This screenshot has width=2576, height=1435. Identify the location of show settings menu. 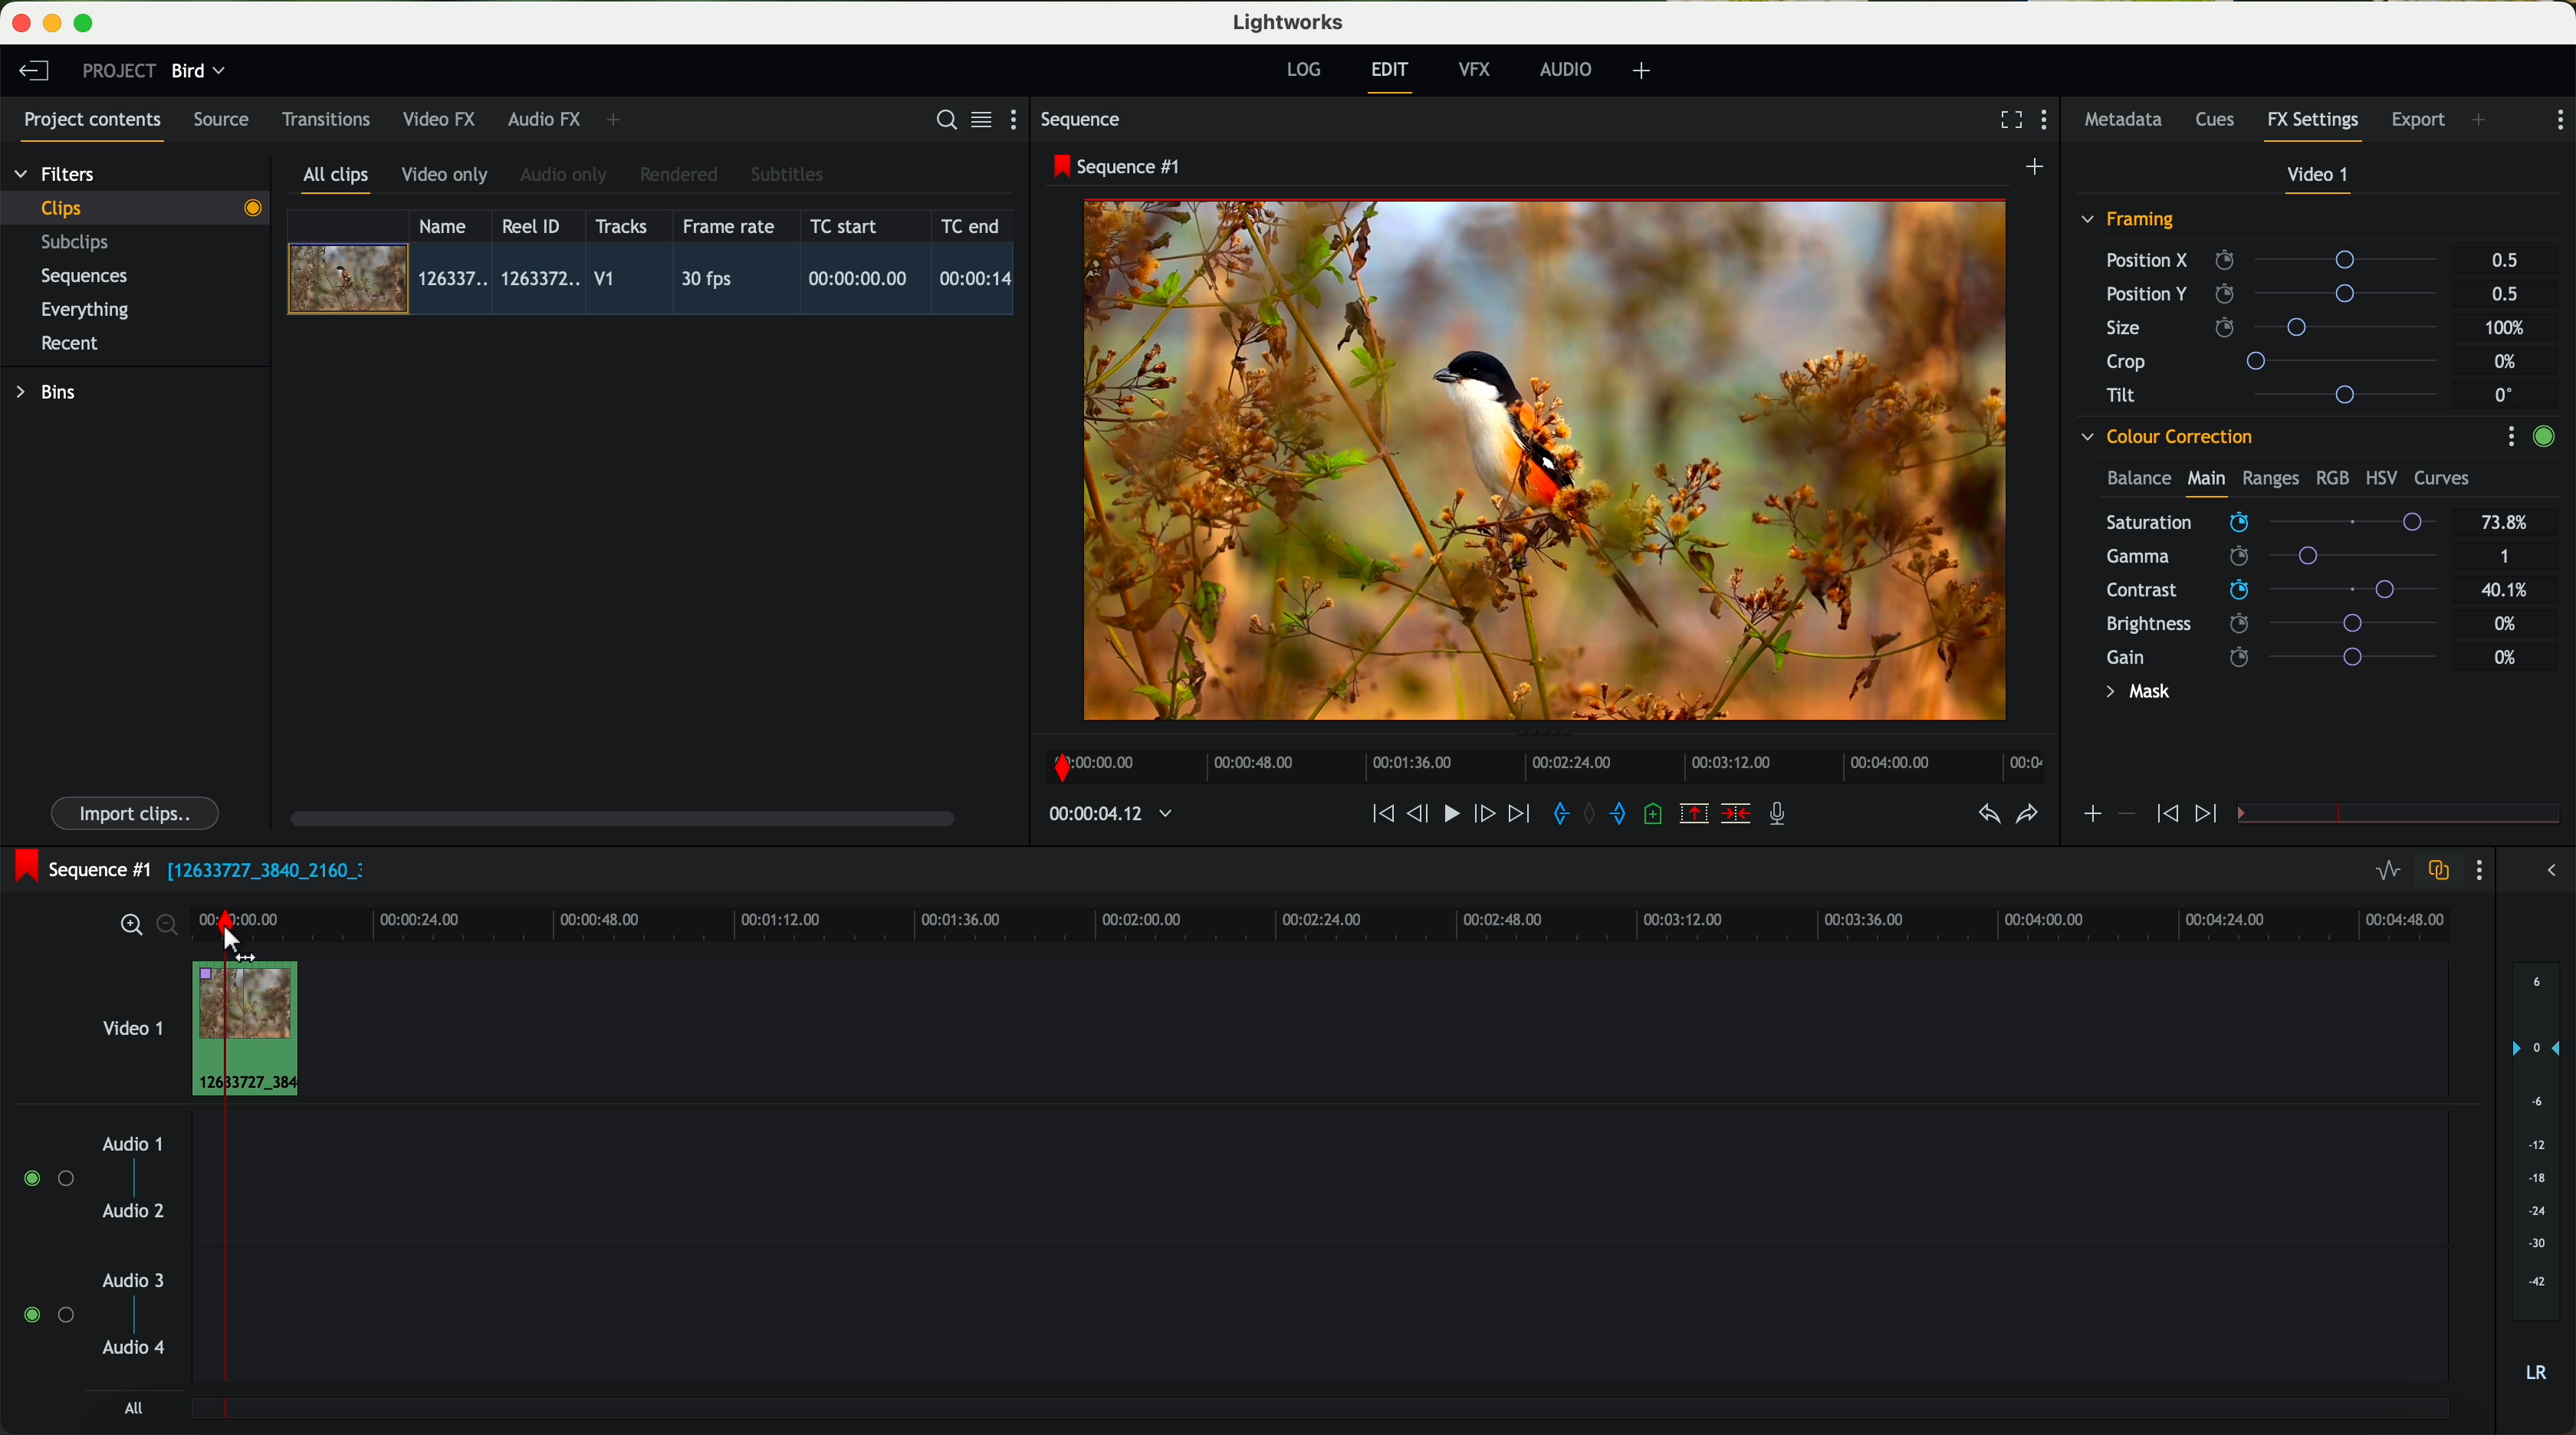
(2558, 120).